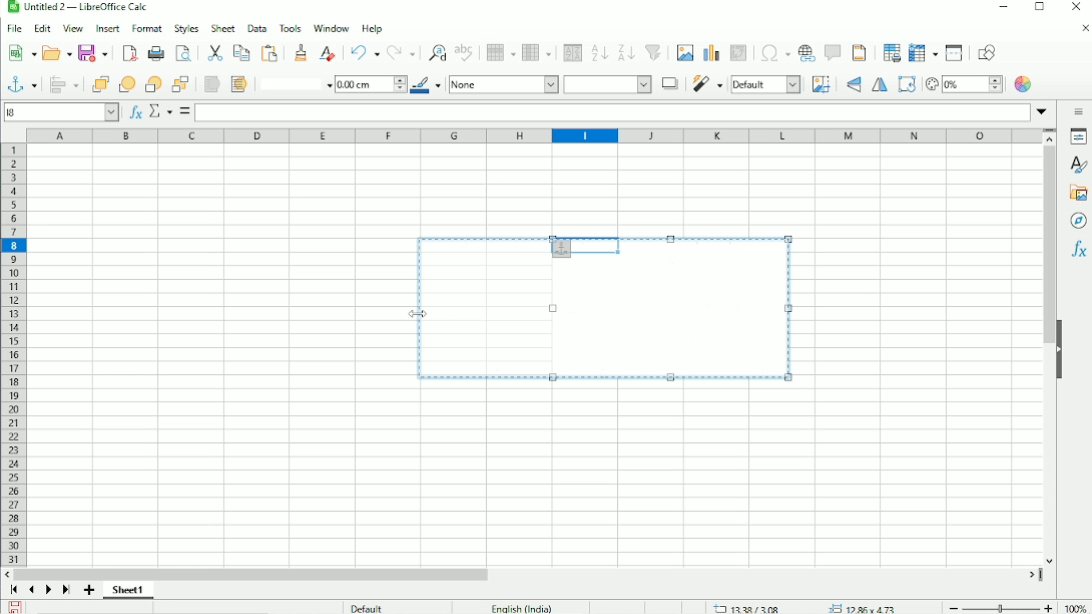  What do you see at coordinates (584, 245) in the screenshot?
I see `cell selected` at bounding box center [584, 245].